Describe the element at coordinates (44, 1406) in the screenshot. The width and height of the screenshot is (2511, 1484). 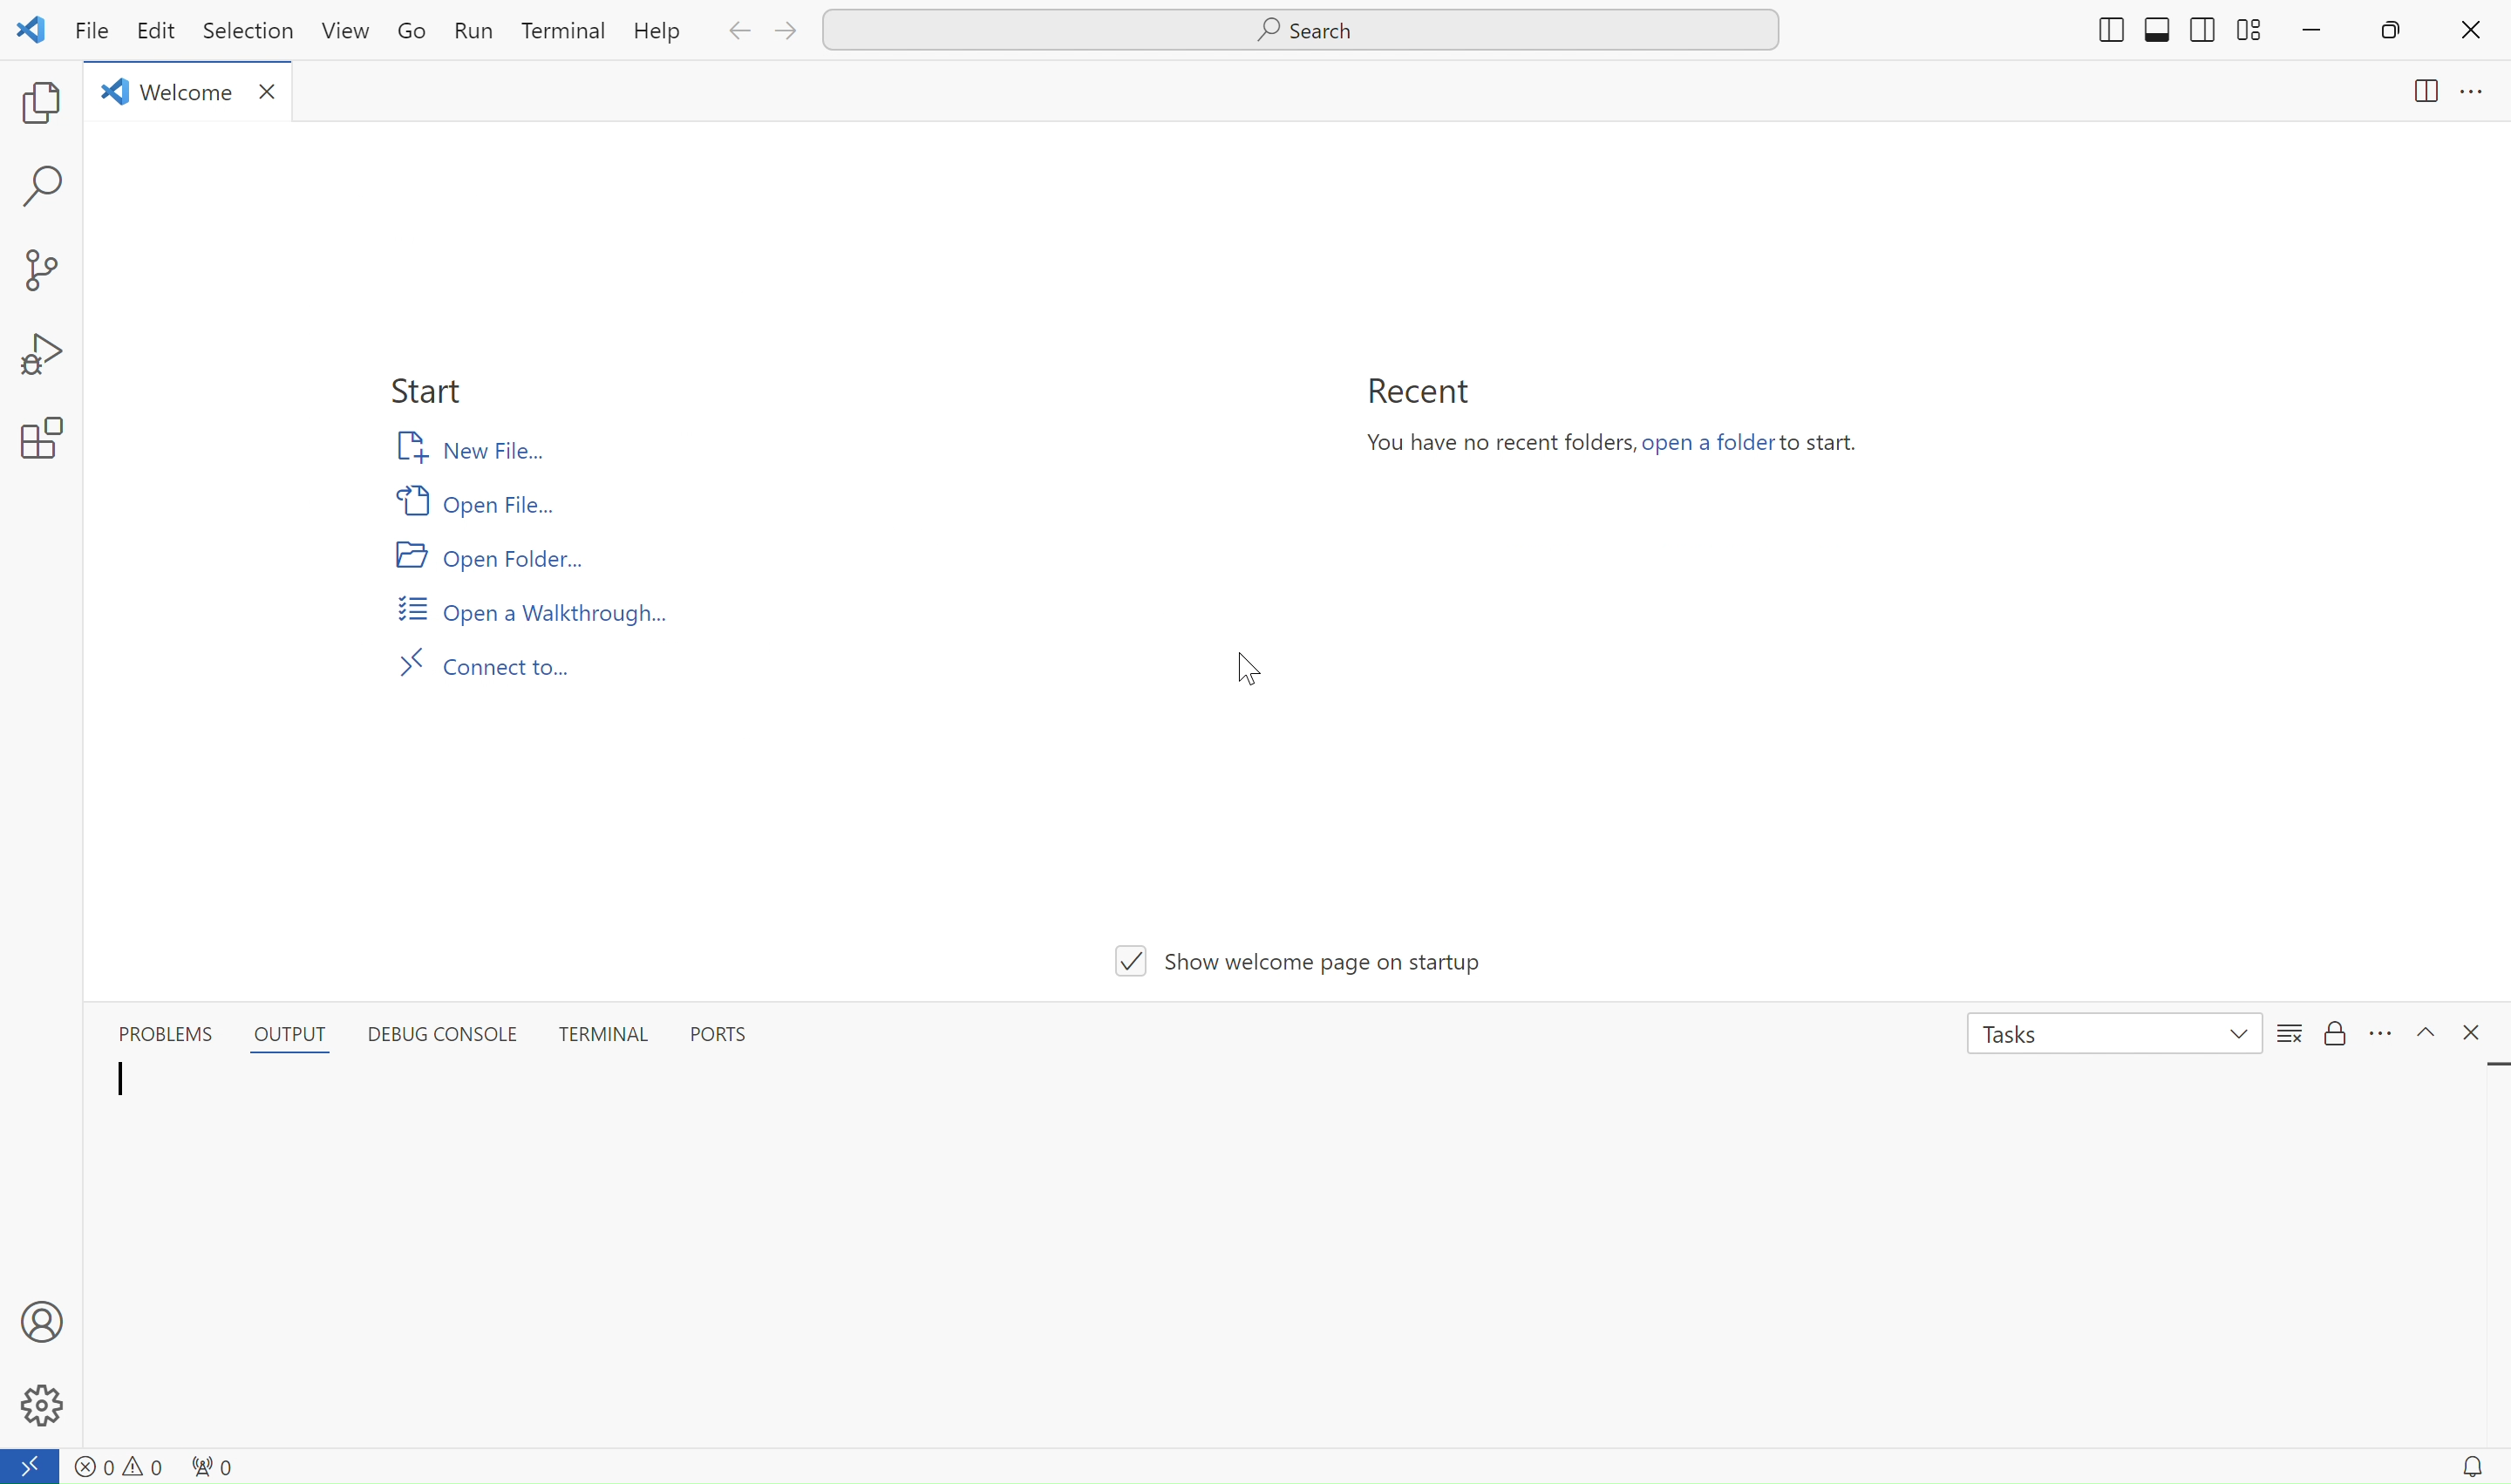
I see `settings` at that location.